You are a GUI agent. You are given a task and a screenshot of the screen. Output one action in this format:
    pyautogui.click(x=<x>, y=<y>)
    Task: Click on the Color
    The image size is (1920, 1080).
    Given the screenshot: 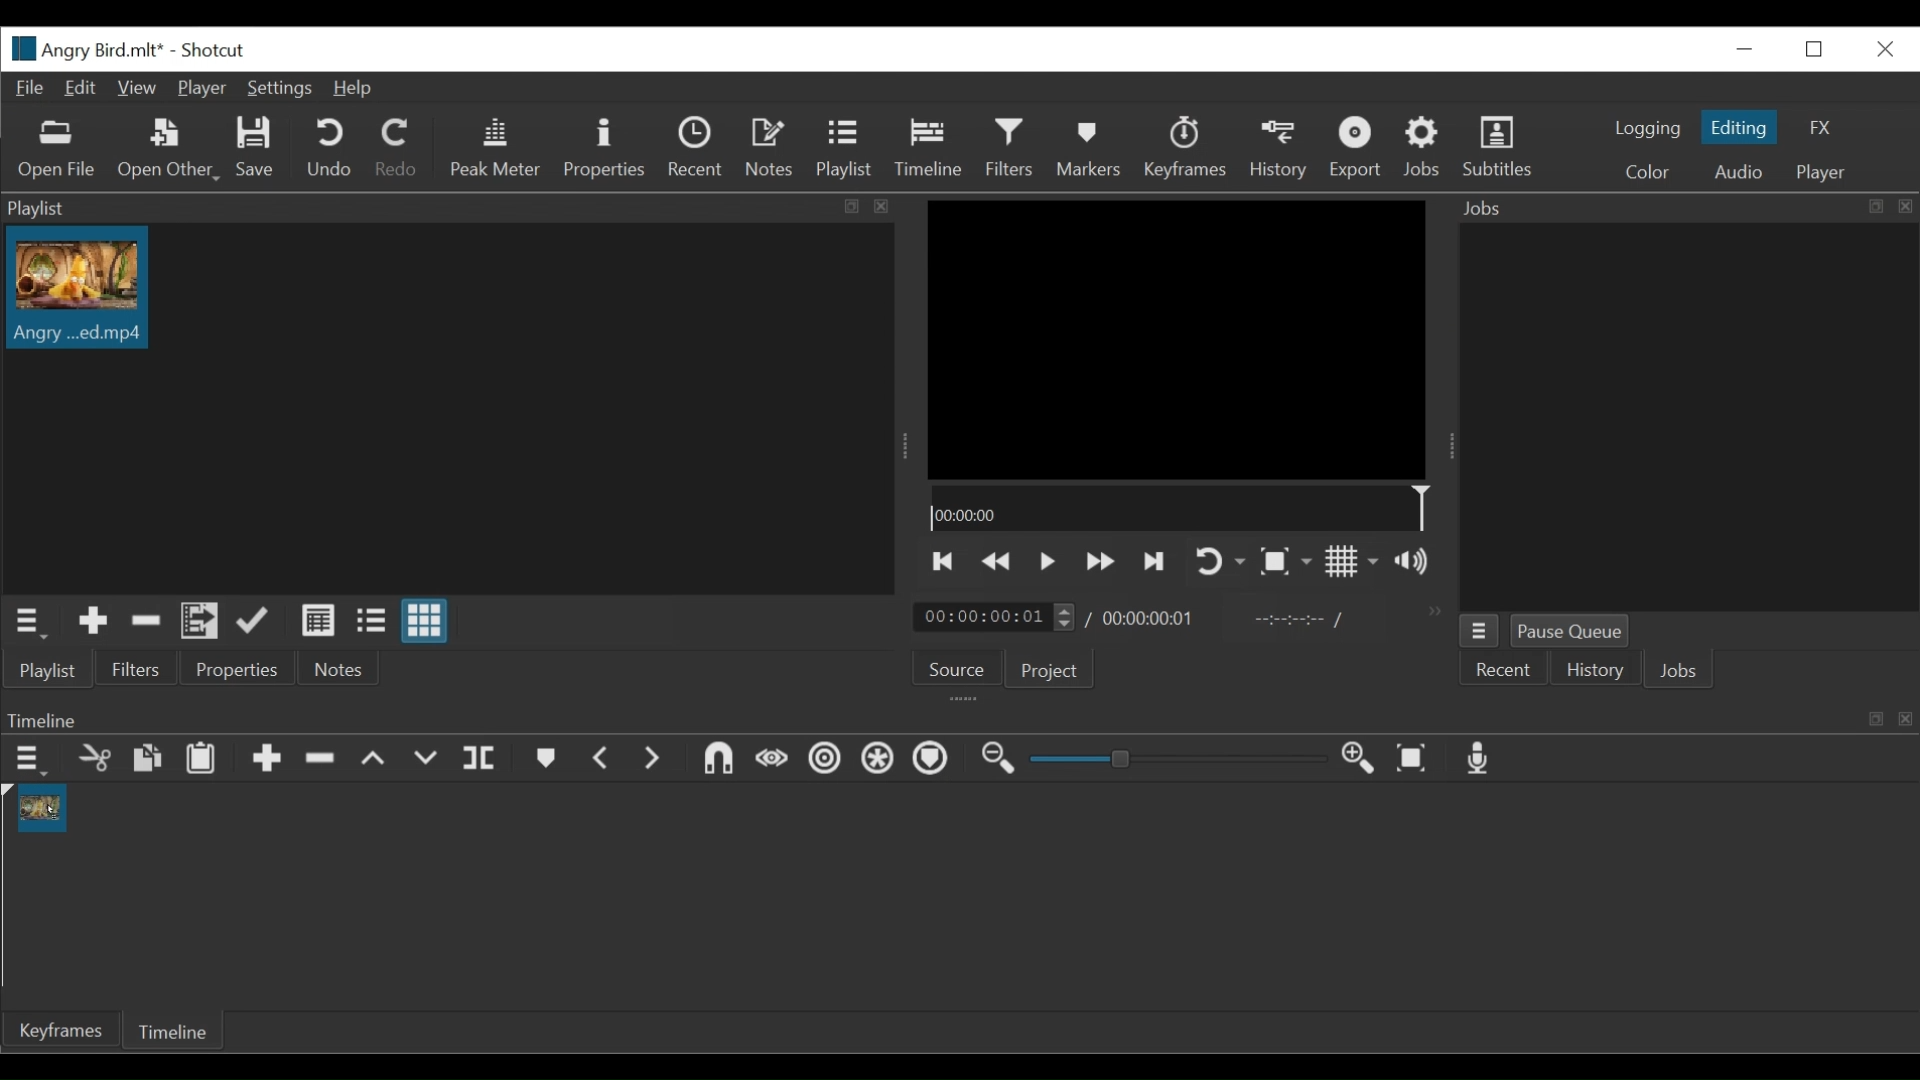 What is the action you would take?
    pyautogui.click(x=1651, y=174)
    